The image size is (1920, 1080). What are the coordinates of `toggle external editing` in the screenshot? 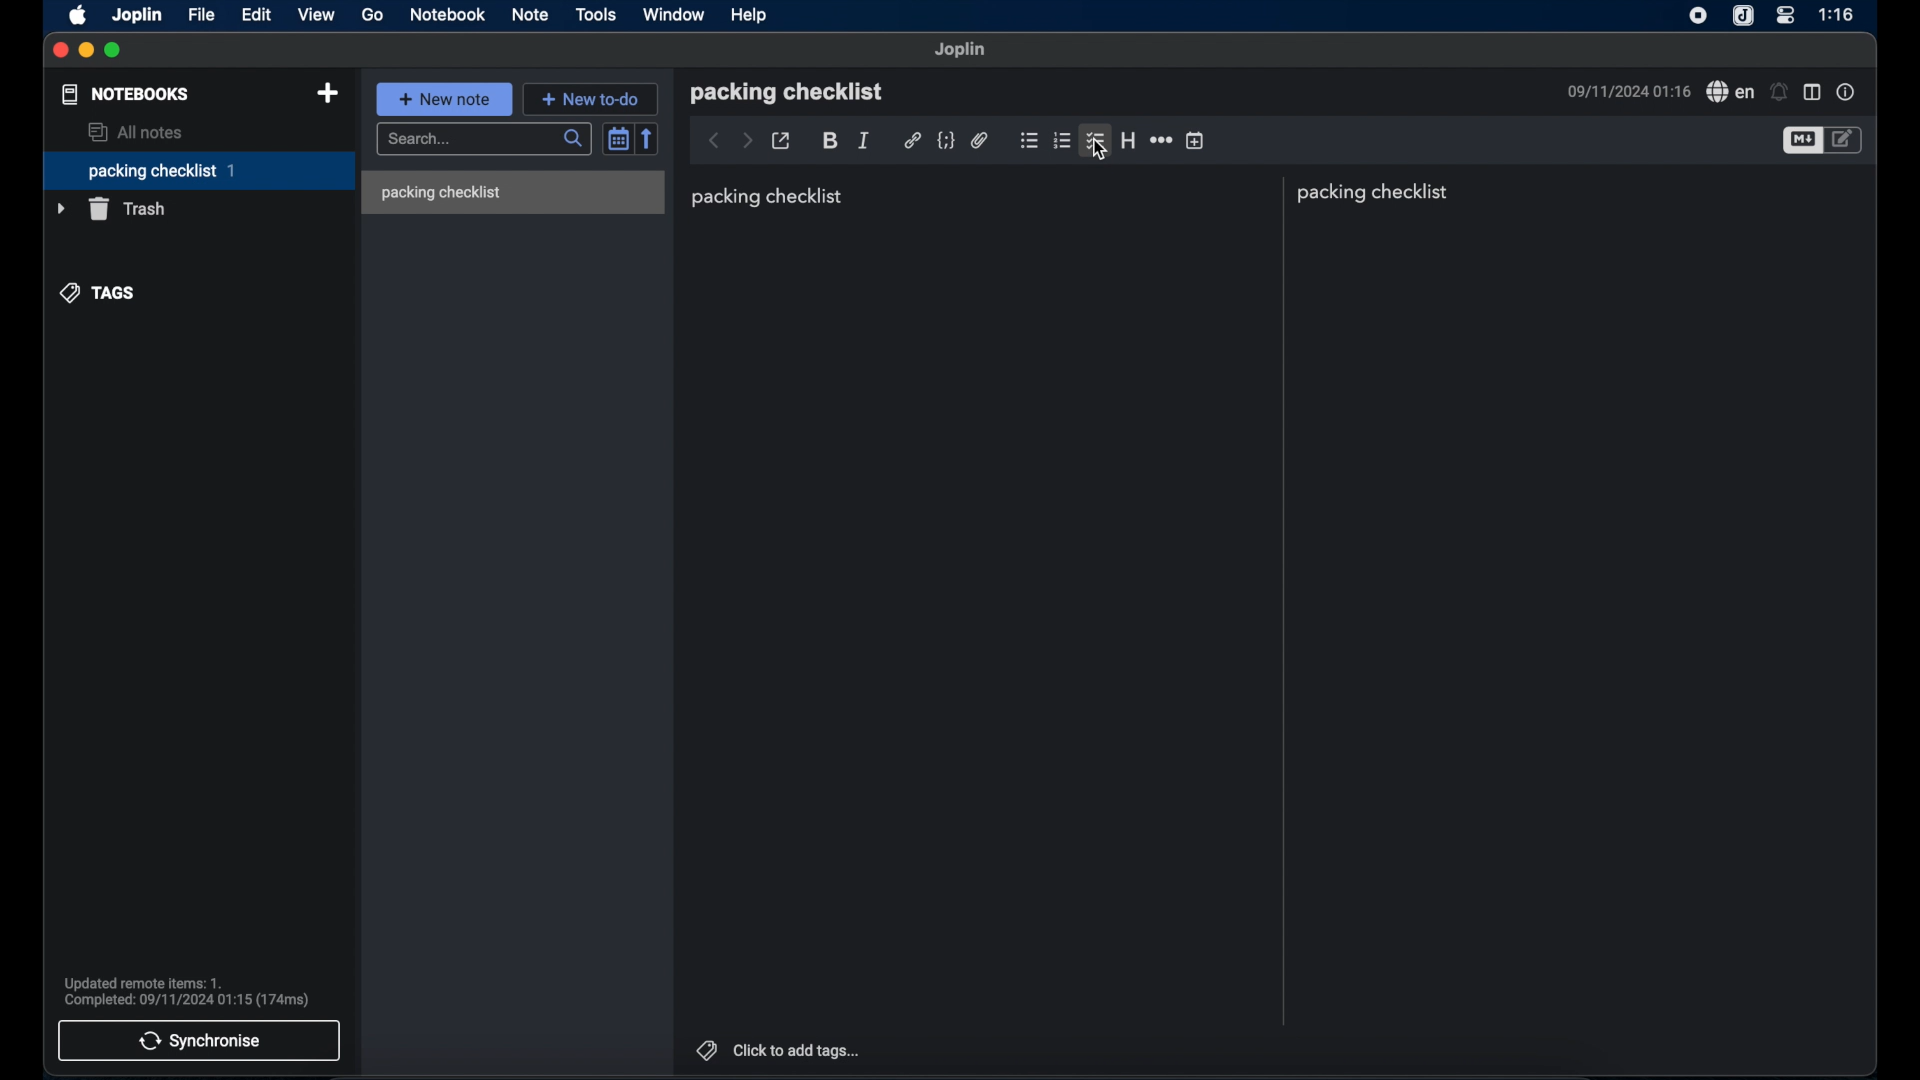 It's located at (782, 141).